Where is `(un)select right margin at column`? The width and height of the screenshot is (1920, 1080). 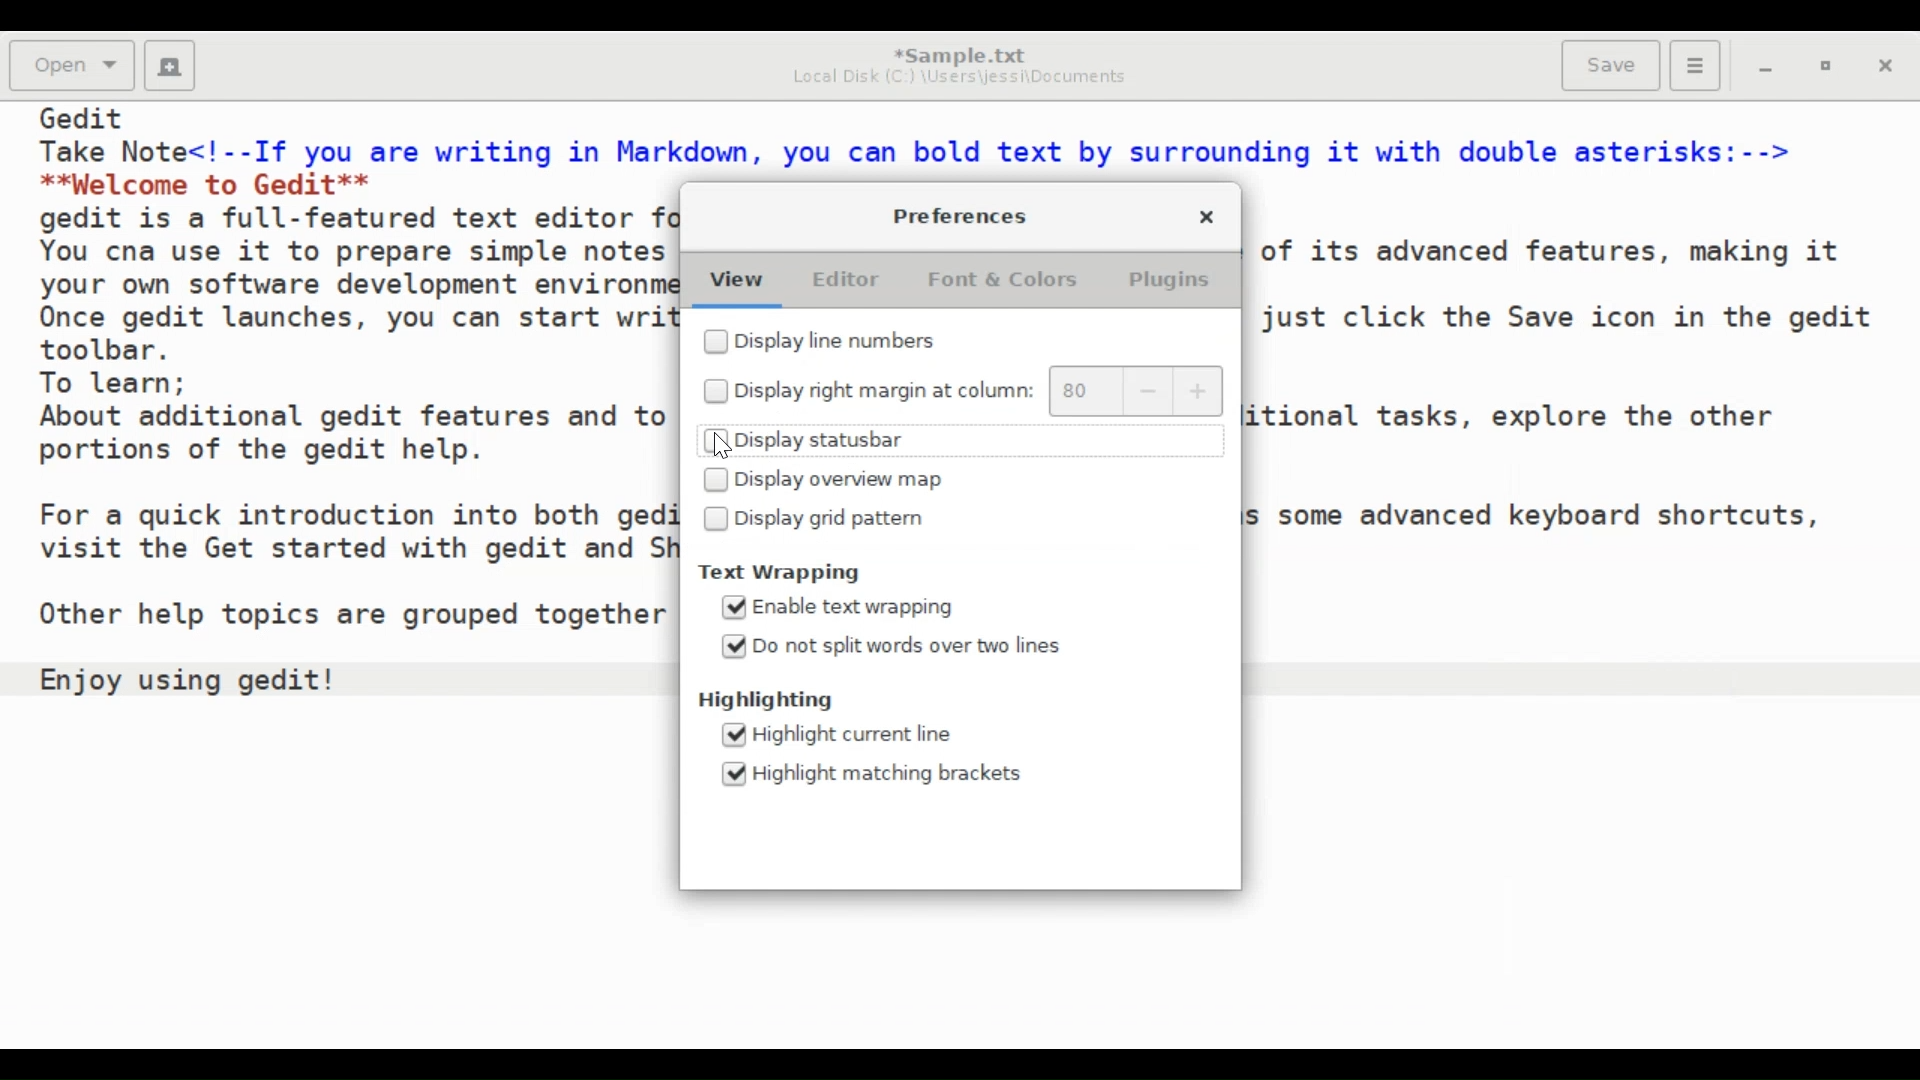
(un)select right margin at column is located at coordinates (869, 389).